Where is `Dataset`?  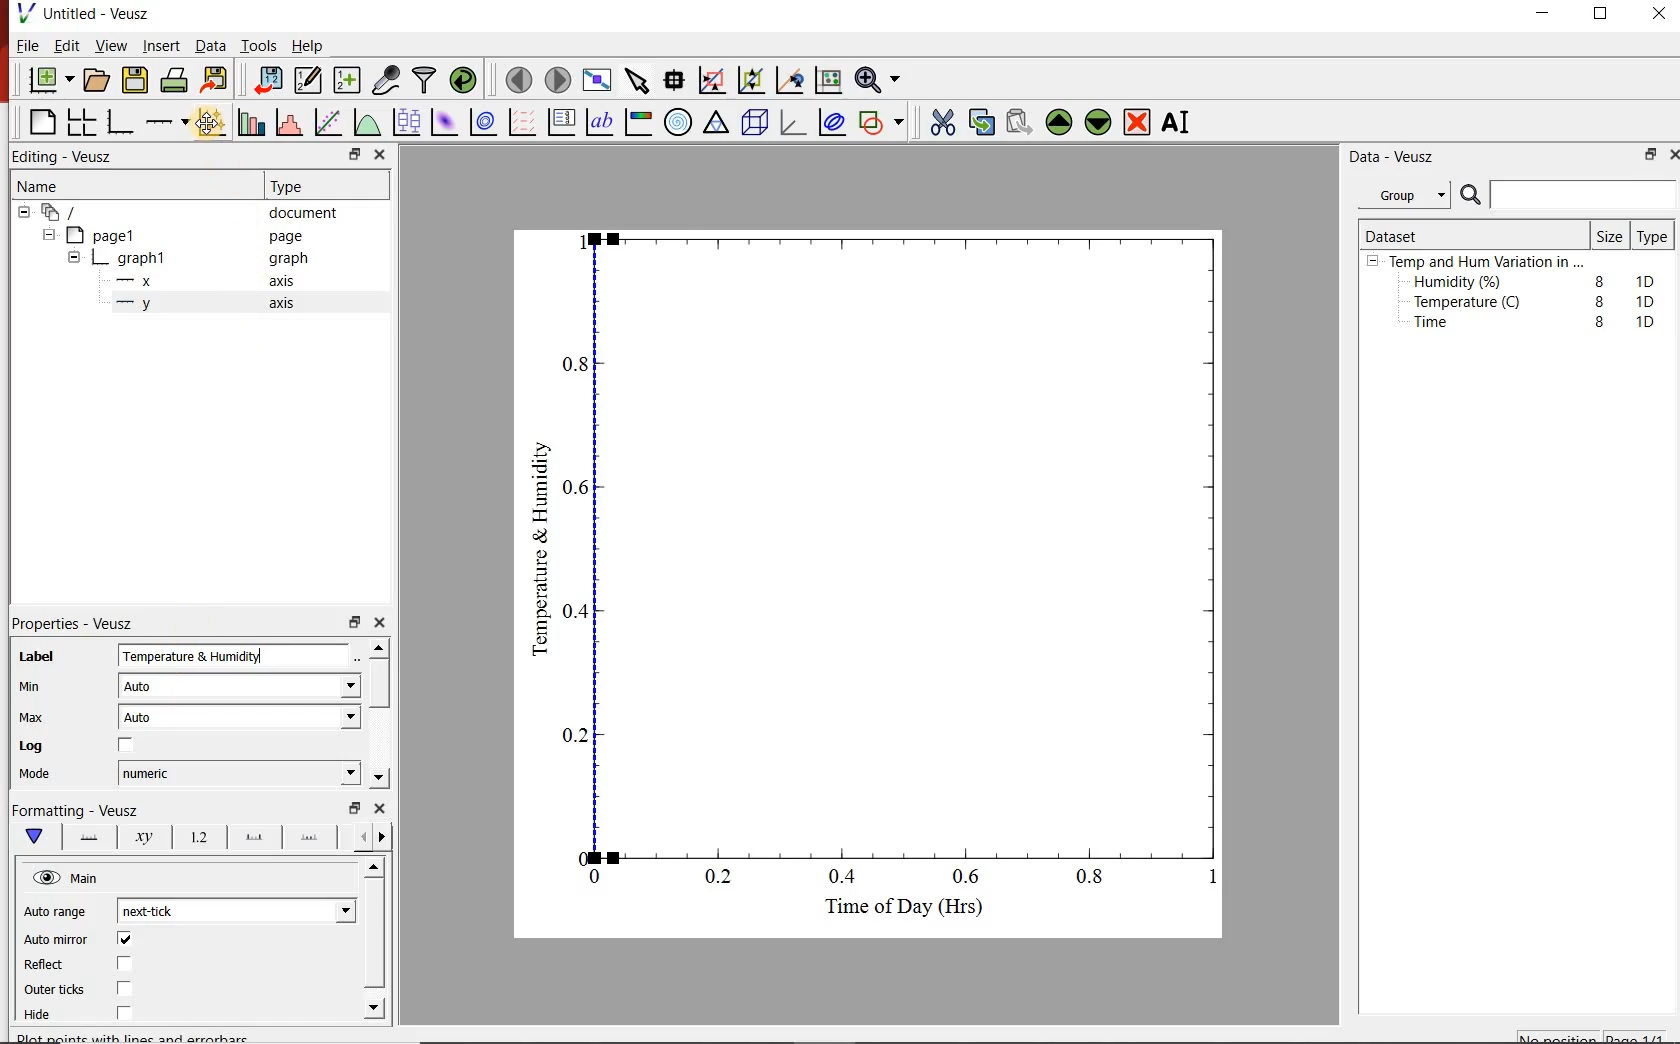
Dataset is located at coordinates (1400, 233).